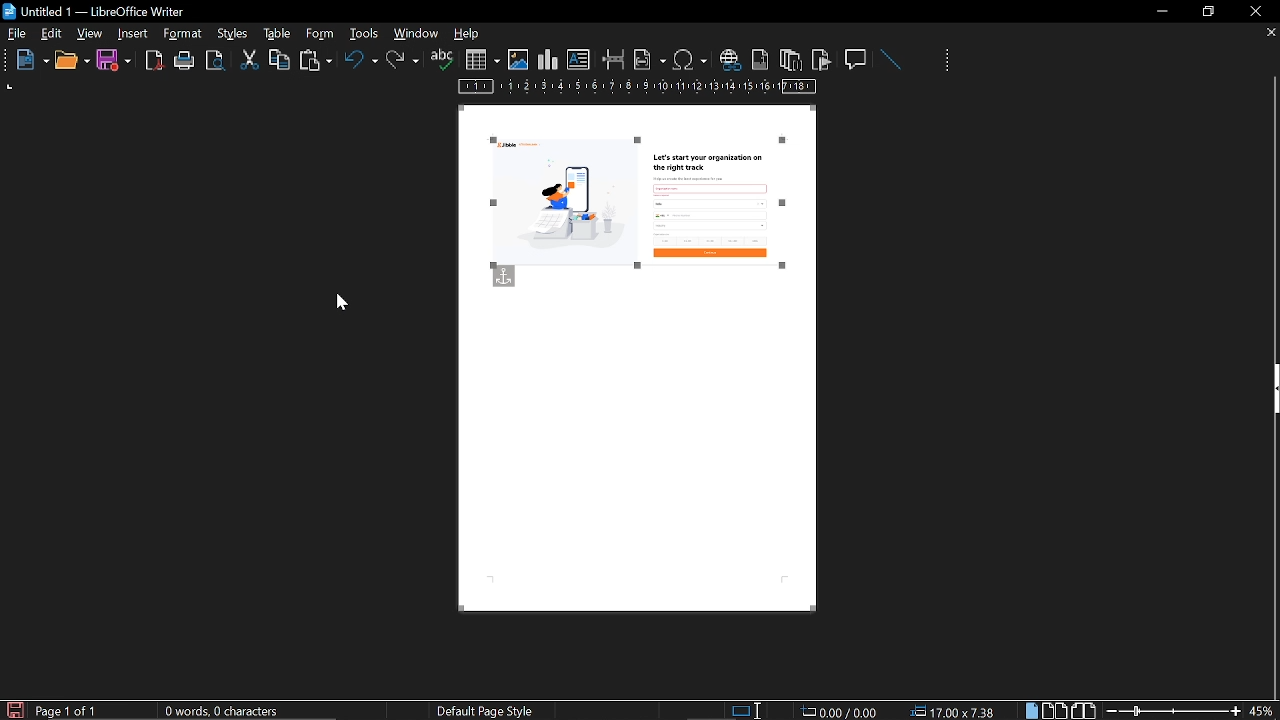 The height and width of the screenshot is (720, 1280). Describe the element at coordinates (417, 33) in the screenshot. I see `window` at that location.